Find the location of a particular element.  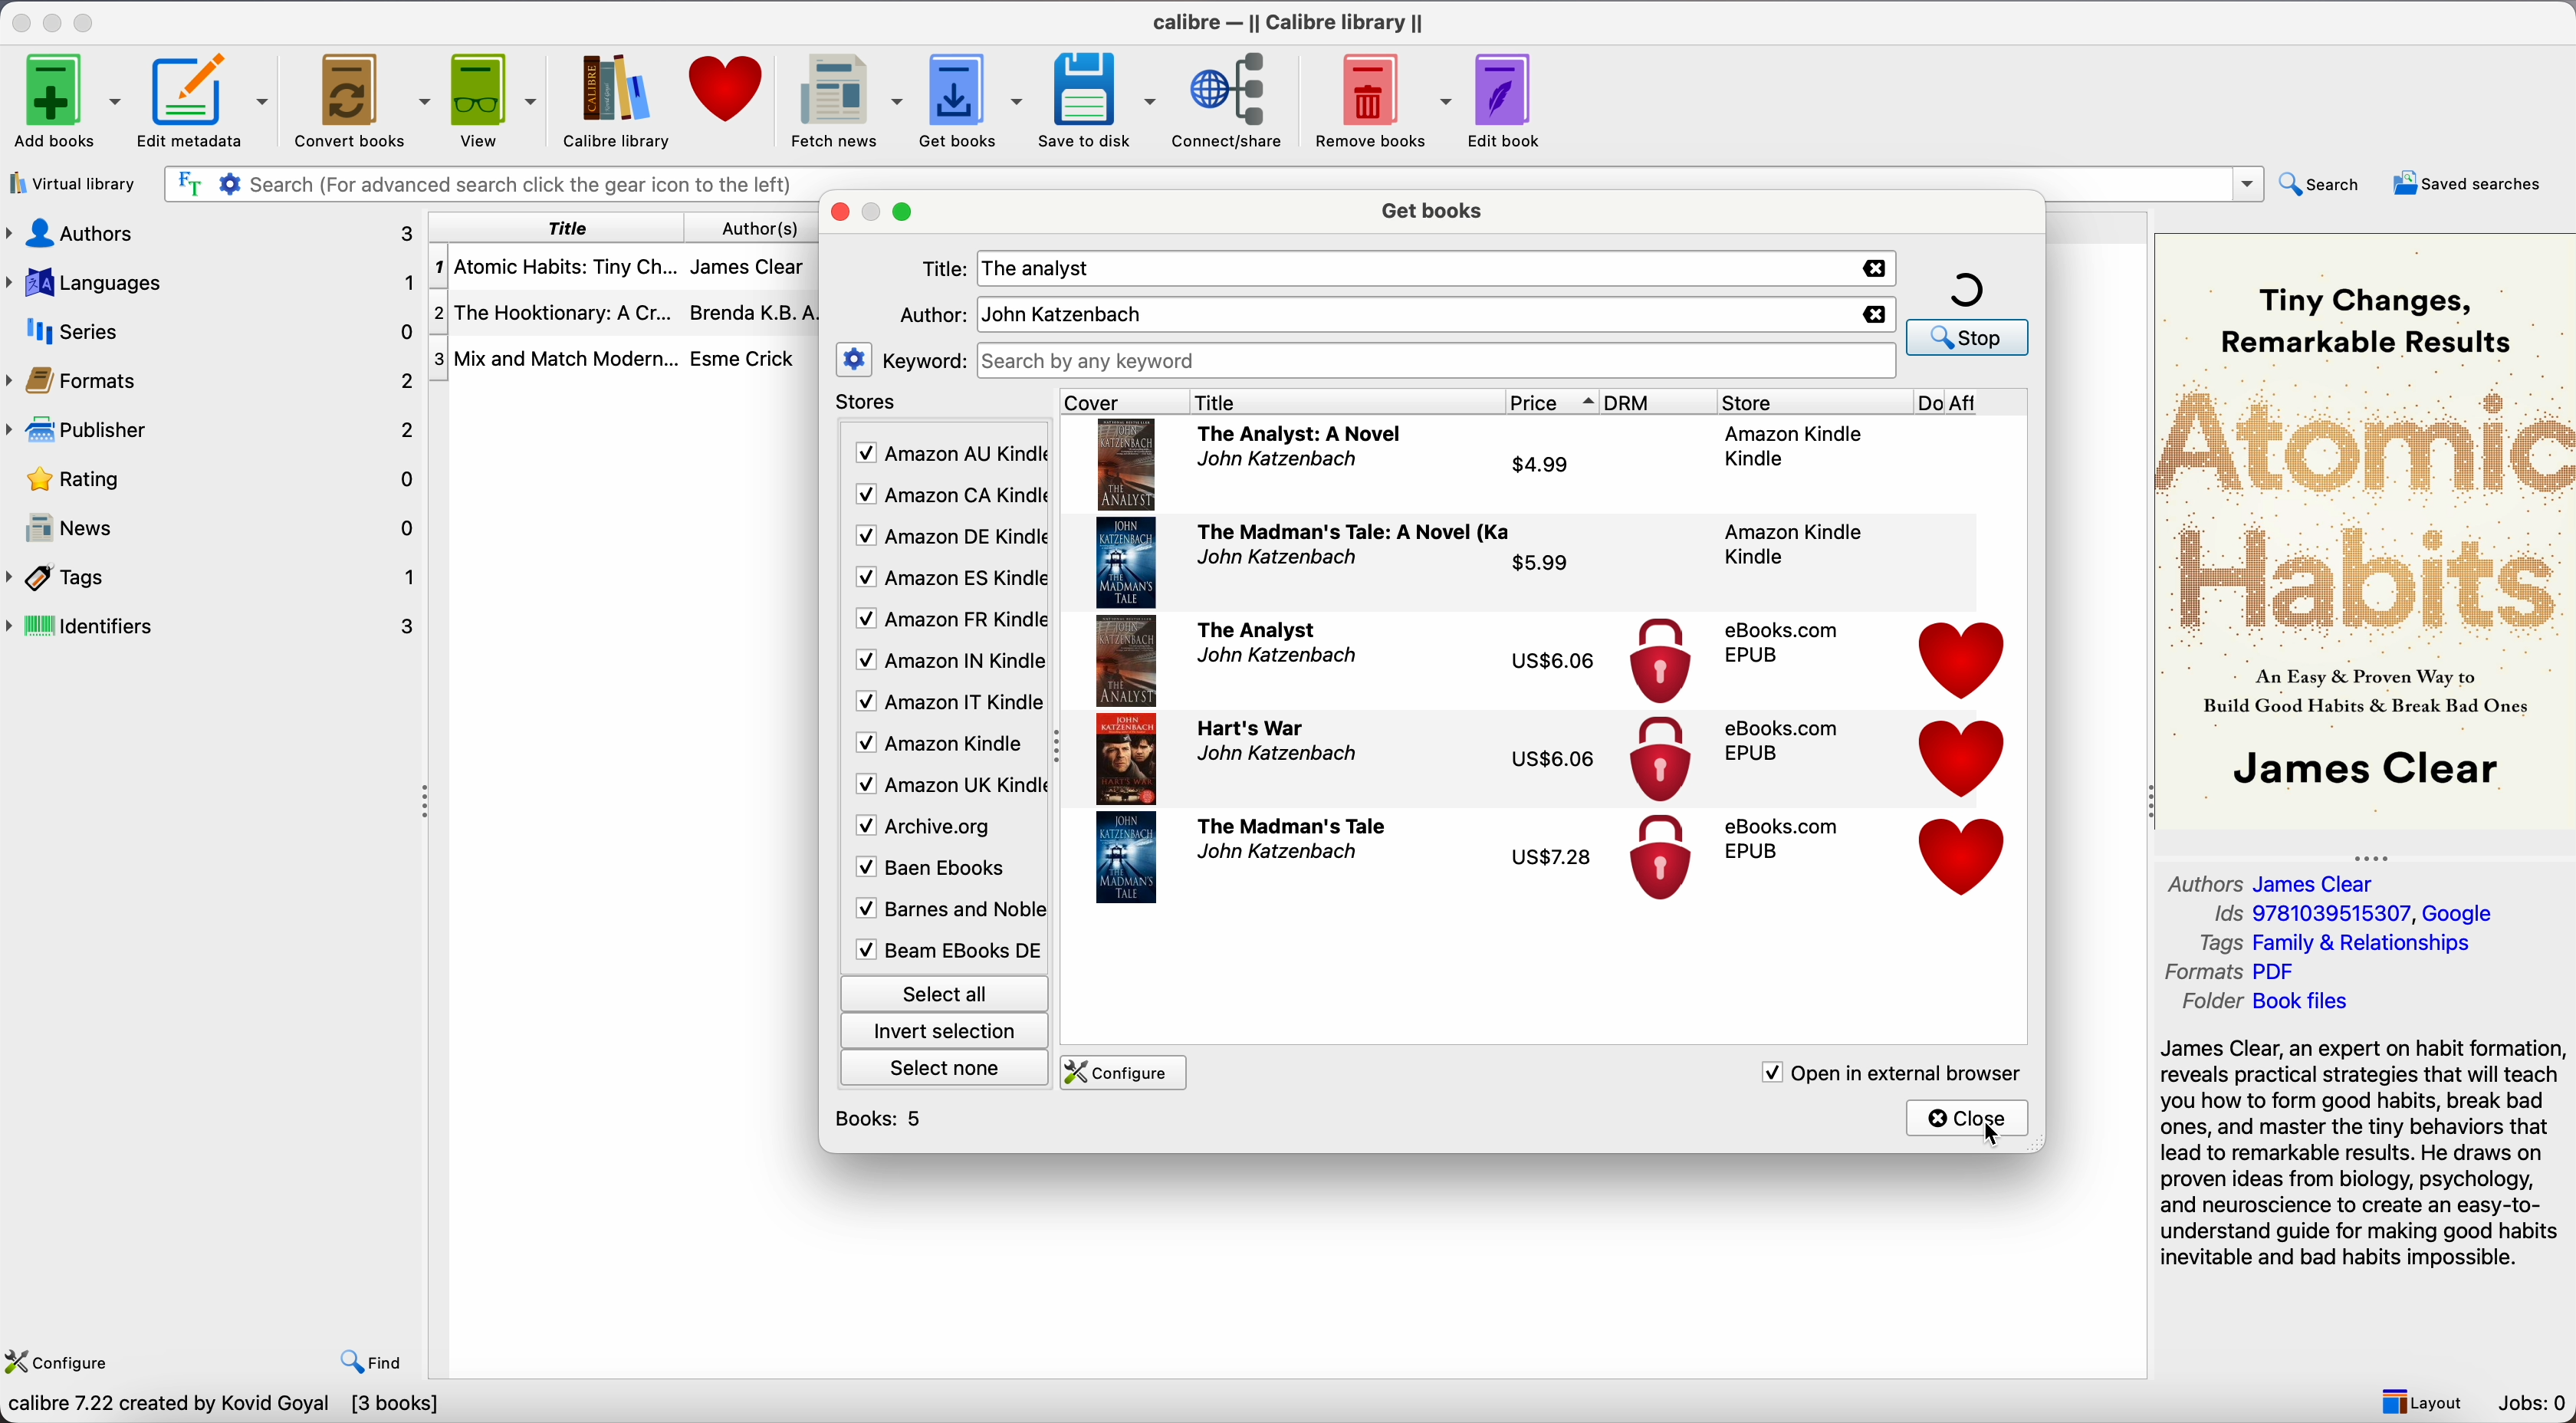

cursor is located at coordinates (1996, 1138).